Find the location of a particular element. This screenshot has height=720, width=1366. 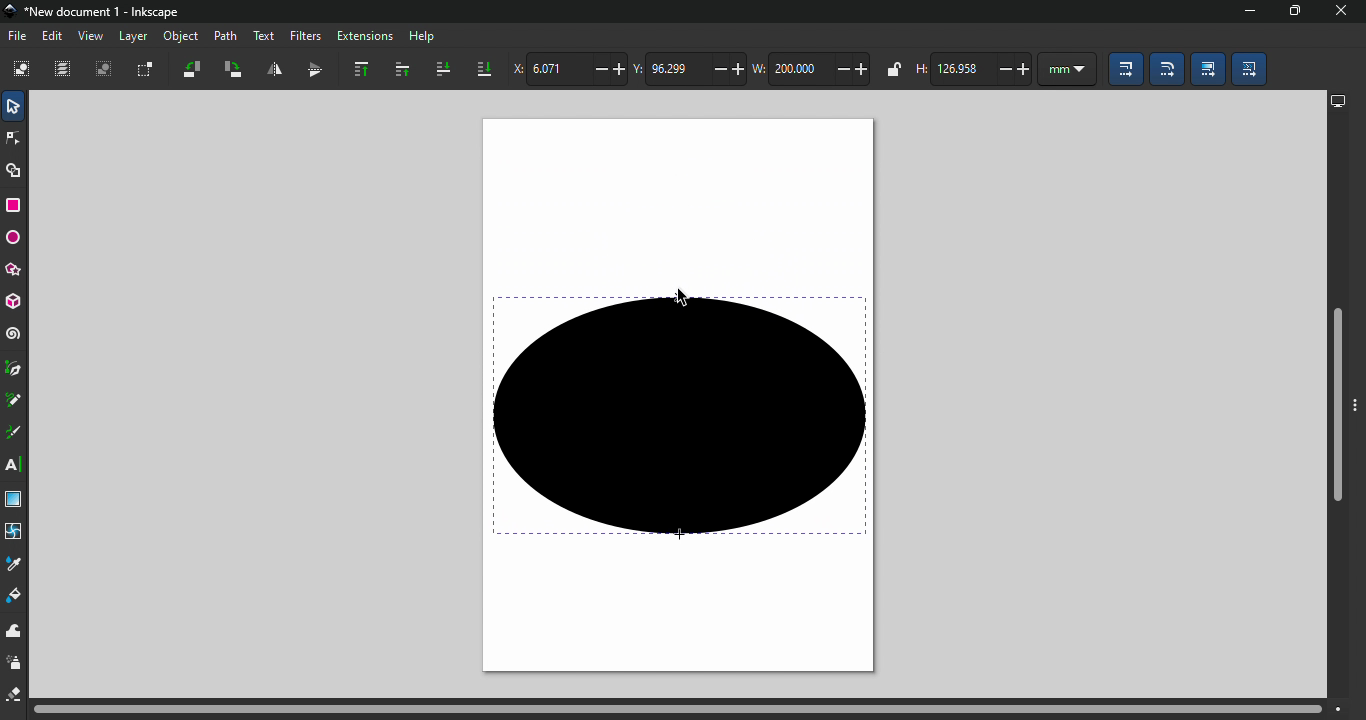

Object is located at coordinates (181, 36).